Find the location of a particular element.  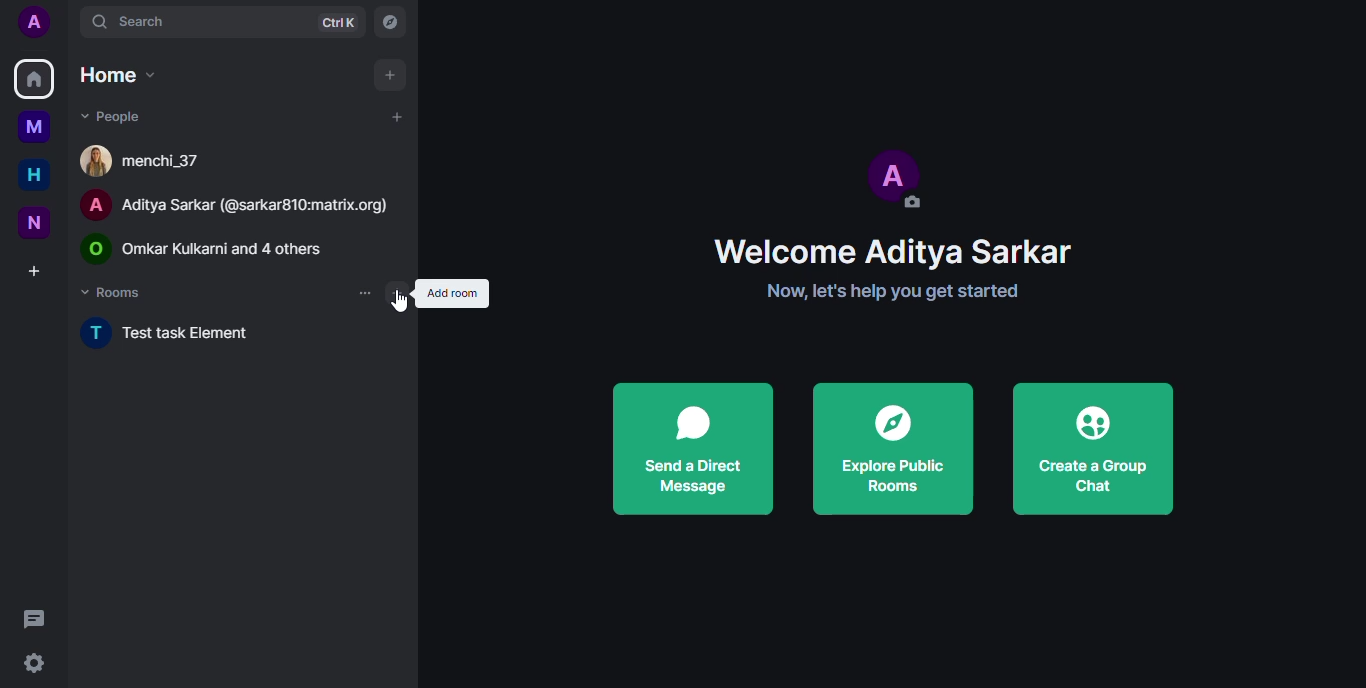

[4 menchi_37 is located at coordinates (148, 159).